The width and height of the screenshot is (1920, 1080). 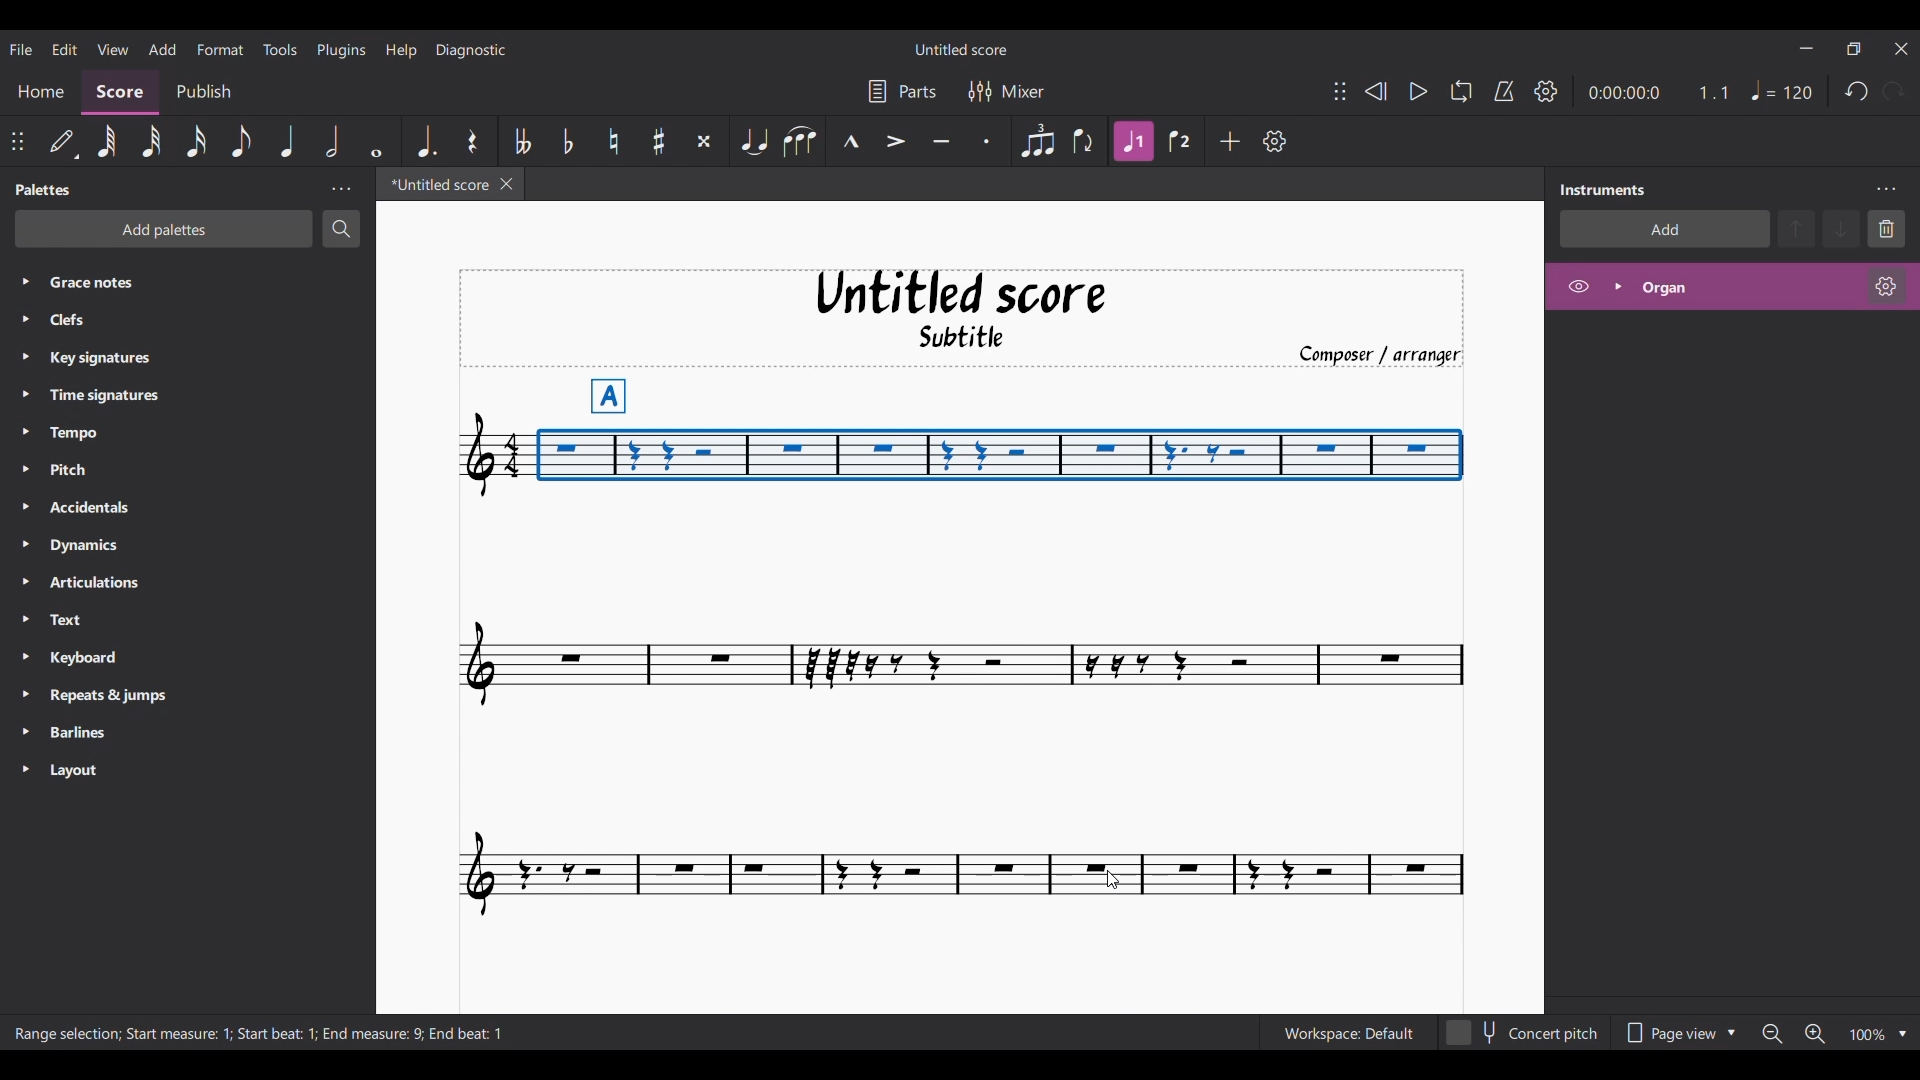 I want to click on Time signatures, so click(x=123, y=394).